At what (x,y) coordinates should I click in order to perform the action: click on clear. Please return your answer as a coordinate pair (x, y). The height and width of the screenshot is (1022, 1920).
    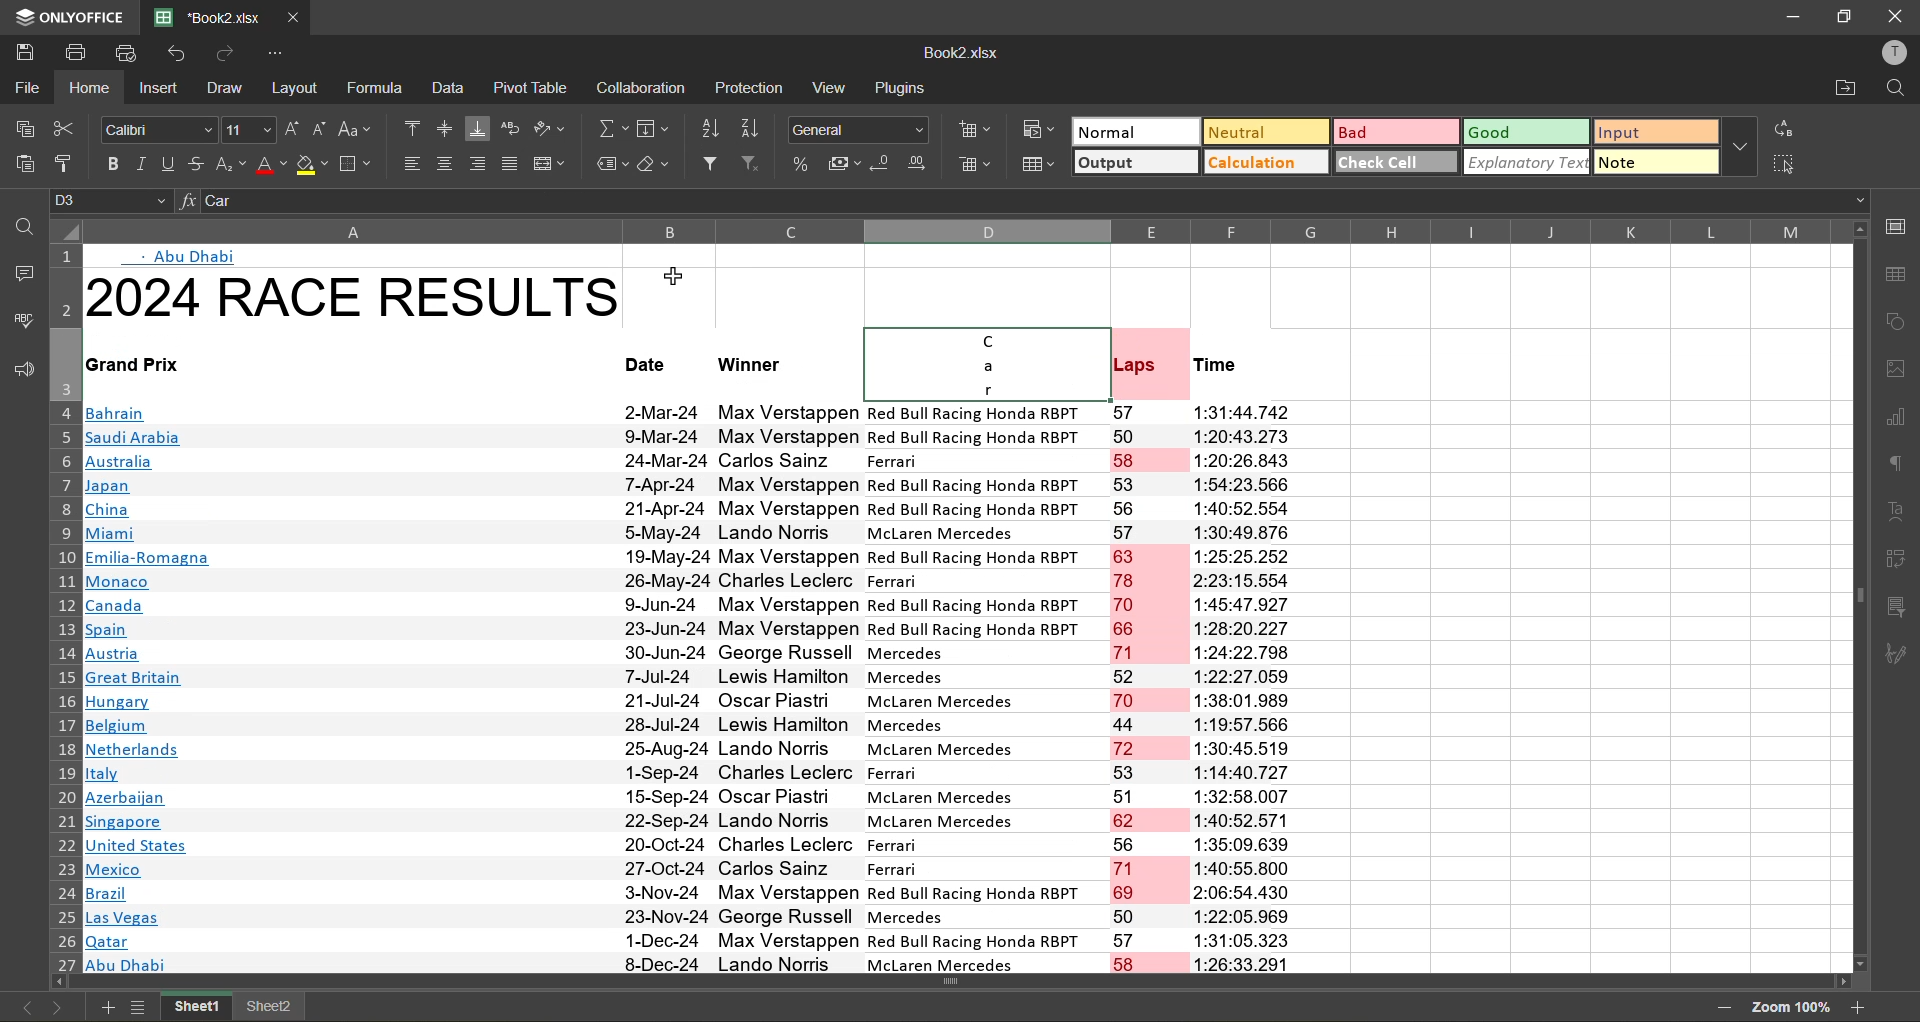
    Looking at the image, I should click on (757, 165).